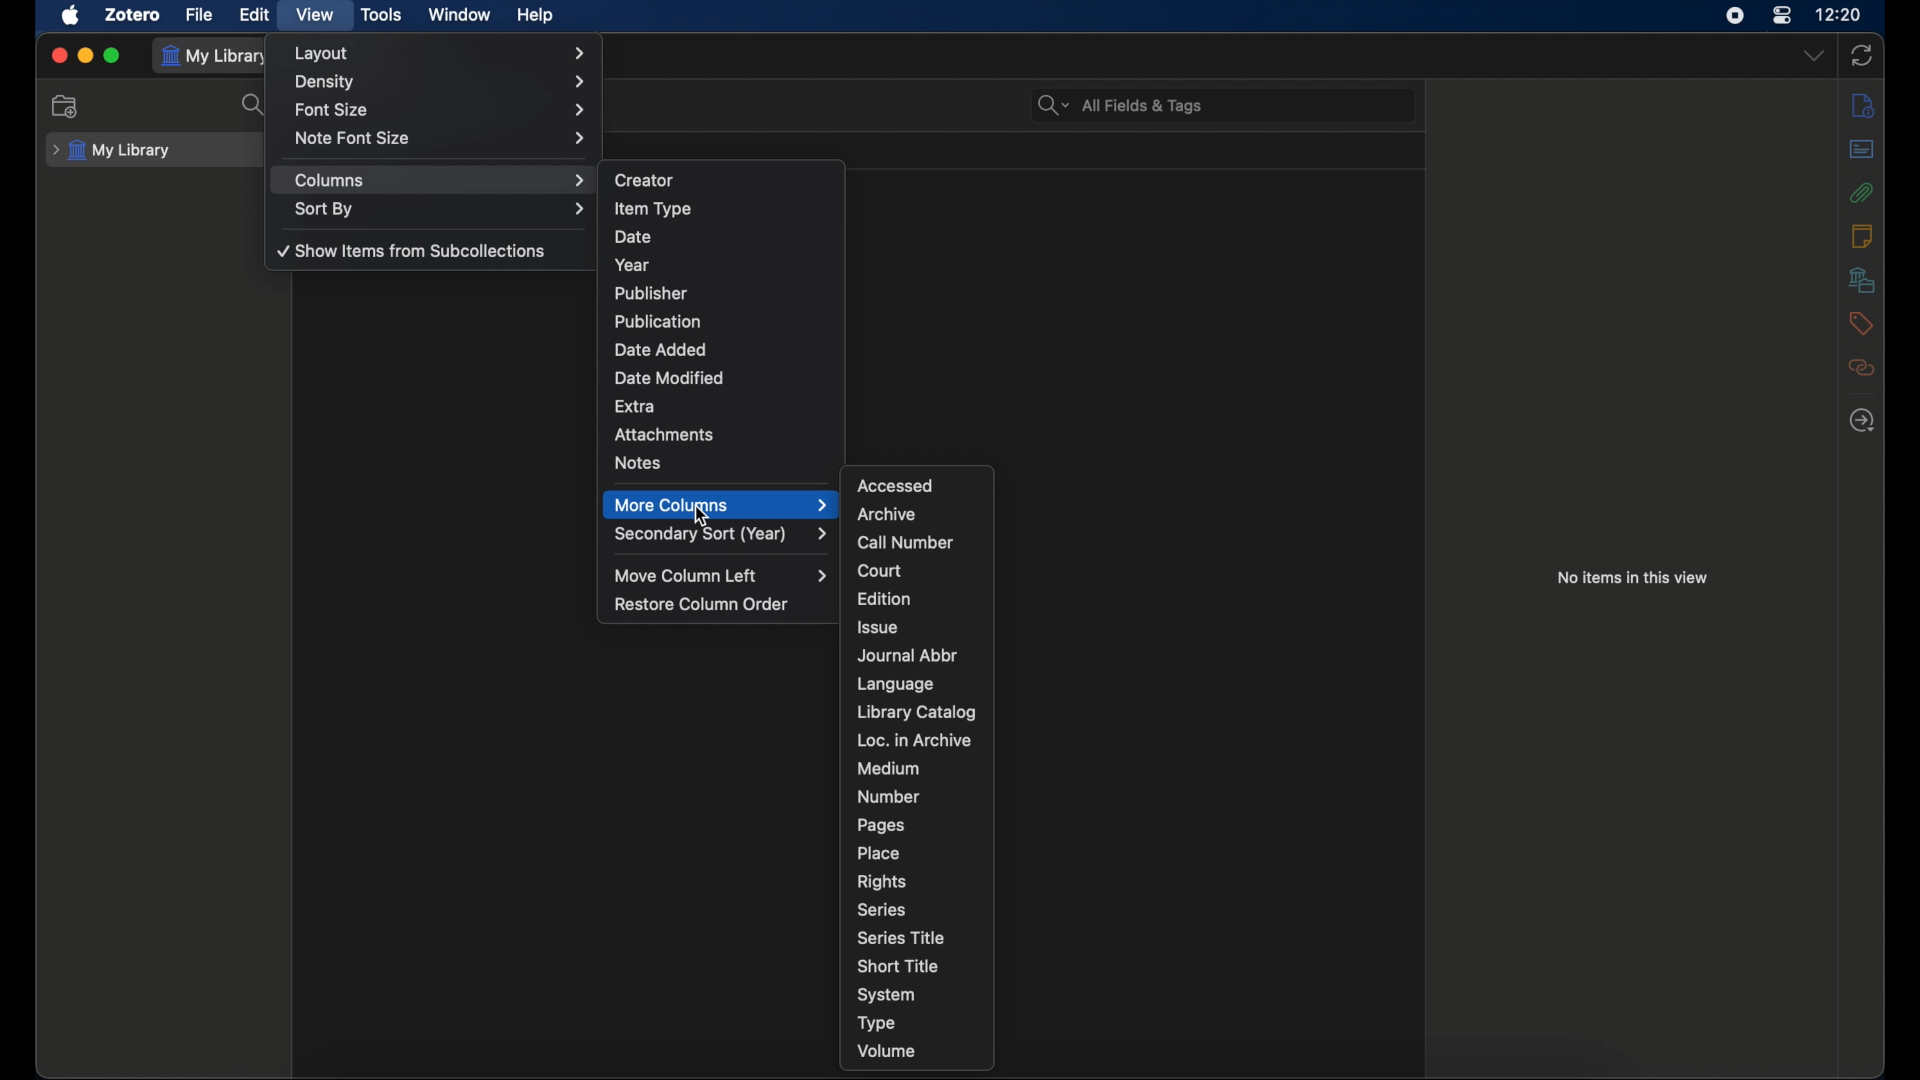 The width and height of the screenshot is (1920, 1080). What do you see at coordinates (1840, 14) in the screenshot?
I see `time` at bounding box center [1840, 14].